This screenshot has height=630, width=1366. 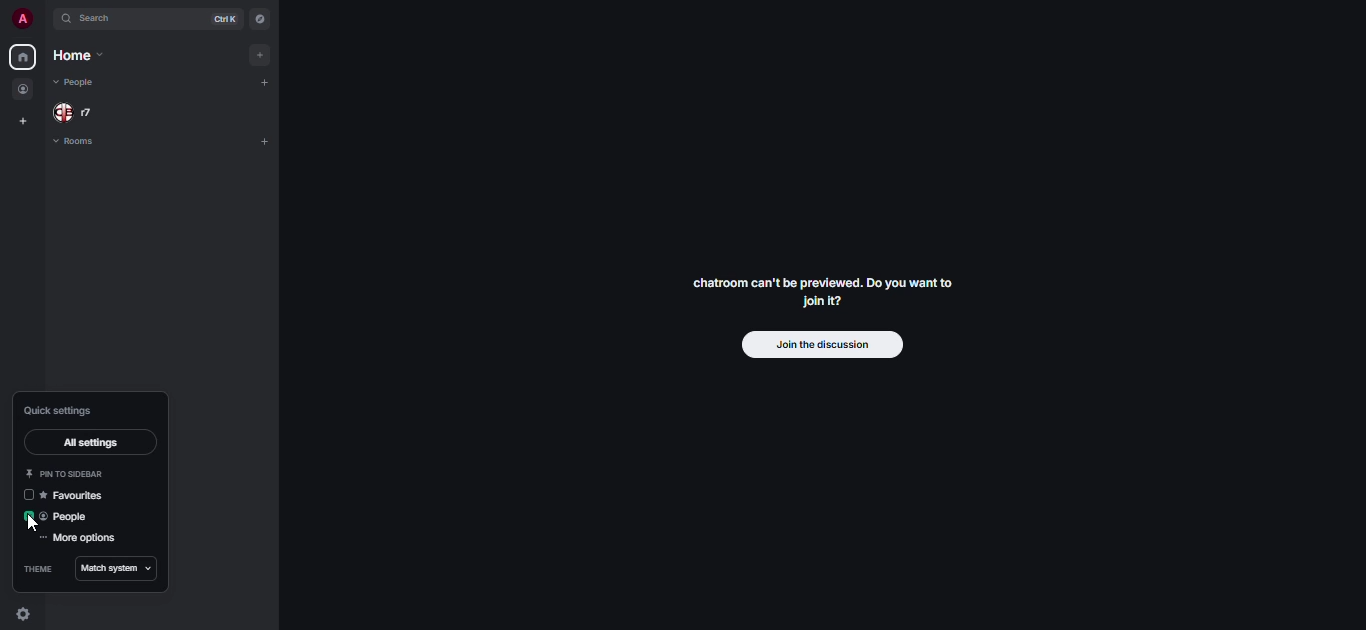 I want to click on quick settings, so click(x=59, y=410).